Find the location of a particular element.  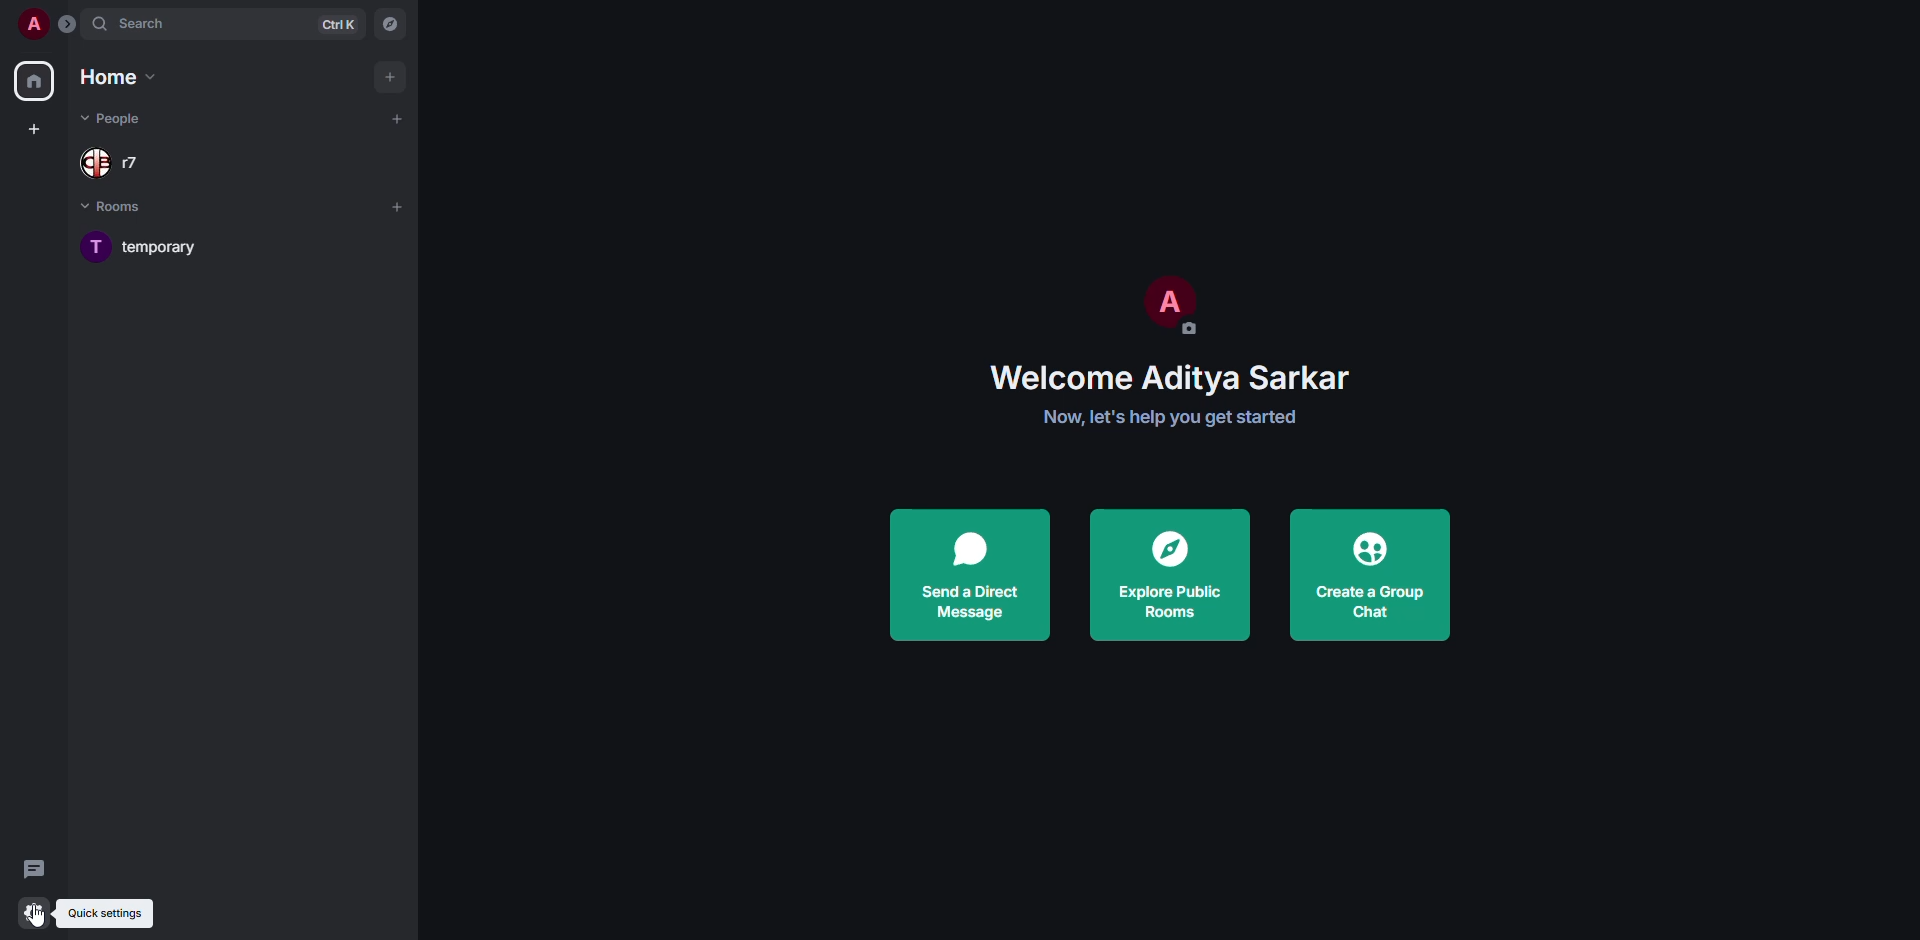

navigator is located at coordinates (390, 24).